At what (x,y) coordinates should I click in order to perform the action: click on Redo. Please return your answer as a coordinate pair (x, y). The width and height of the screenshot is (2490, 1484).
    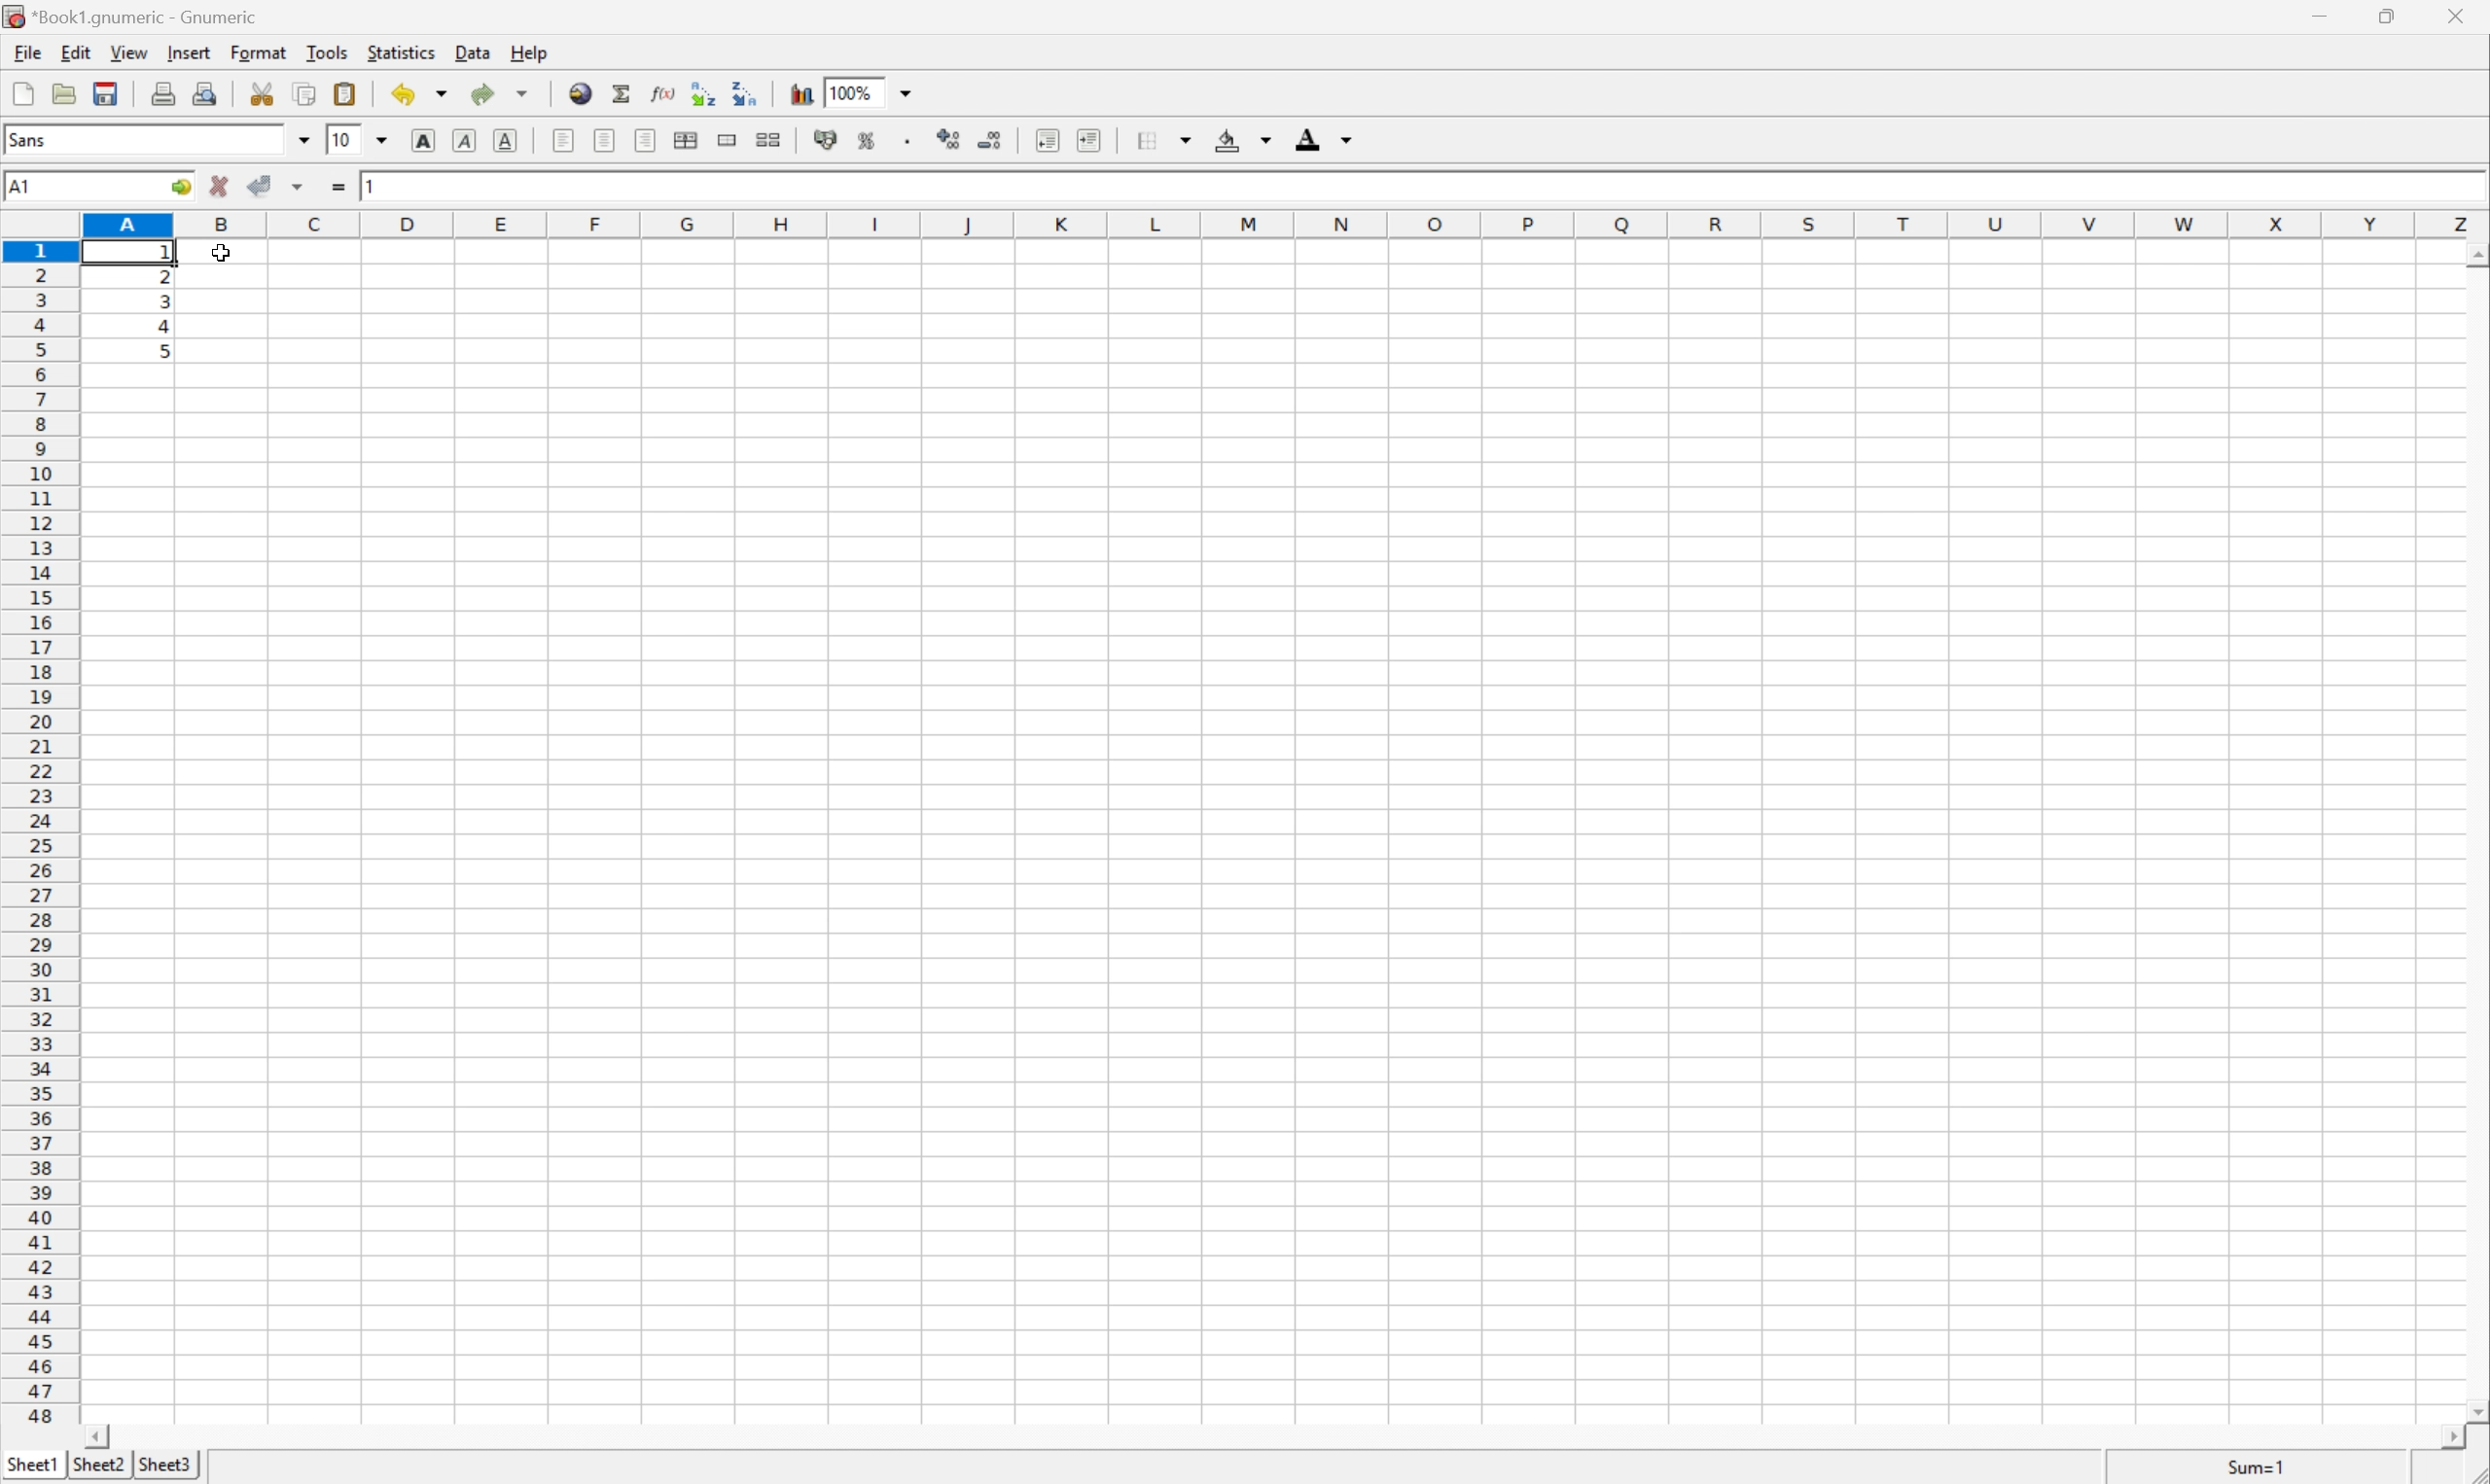
    Looking at the image, I should click on (509, 92).